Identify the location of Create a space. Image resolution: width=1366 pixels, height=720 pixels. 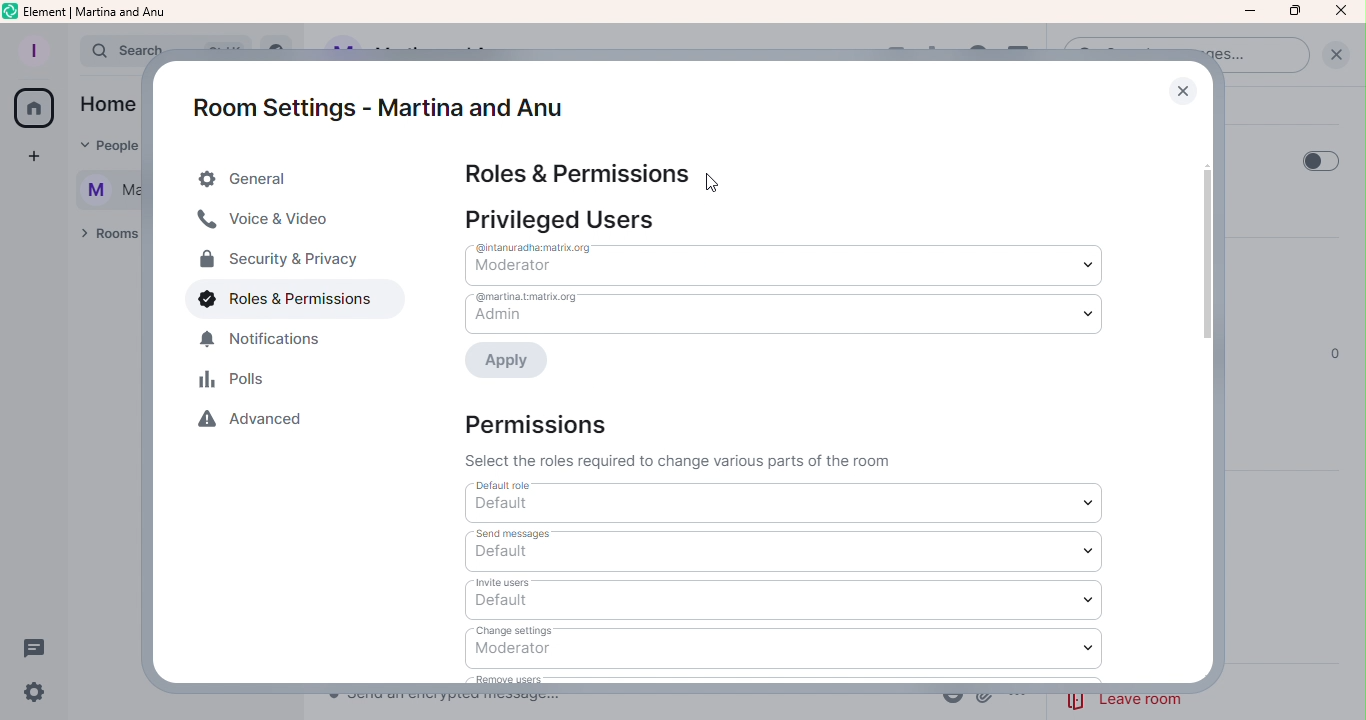
(29, 157).